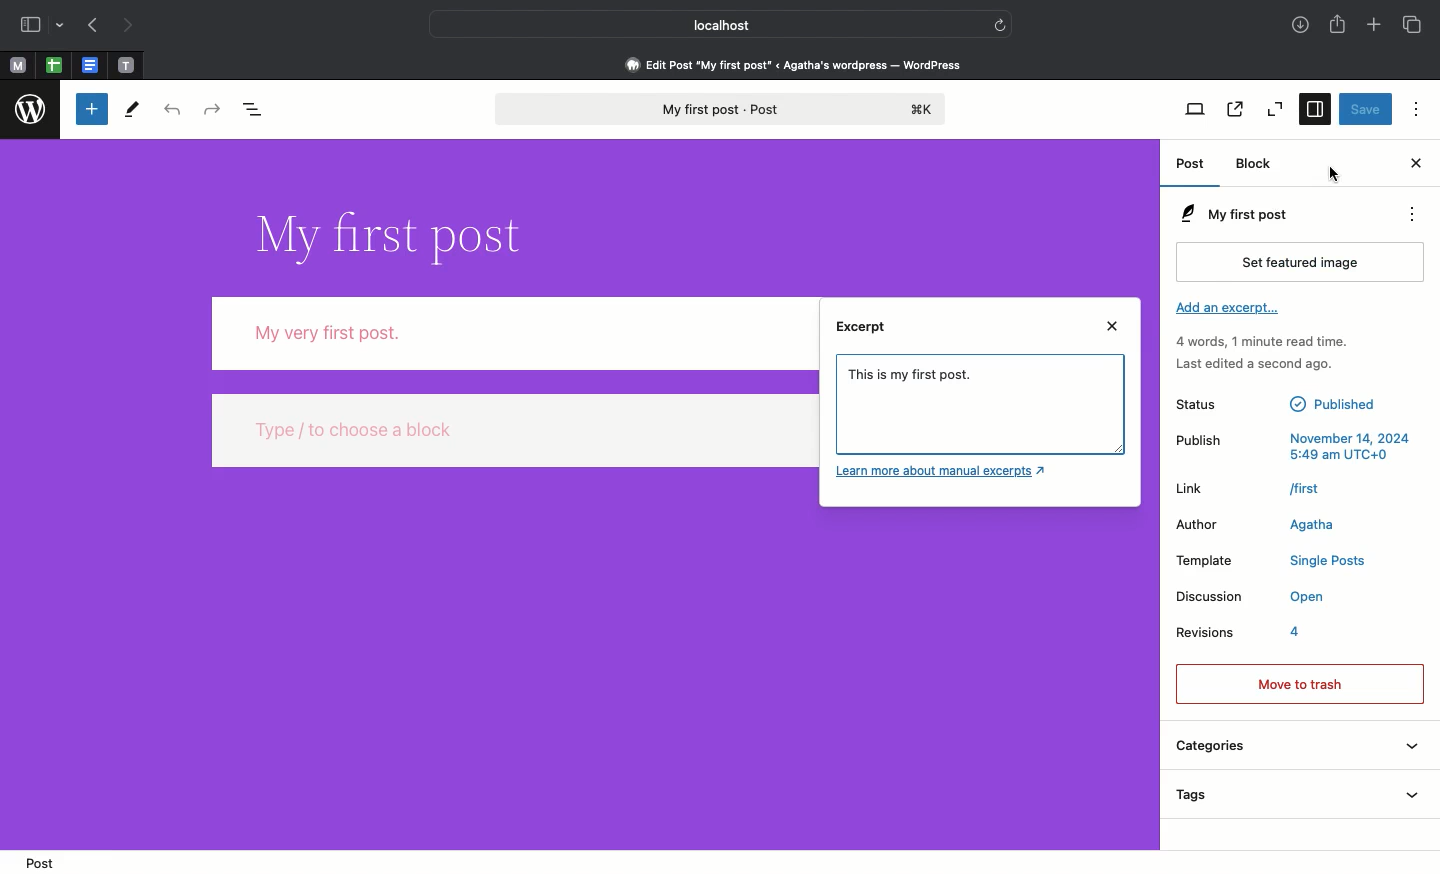 The image size is (1440, 874). What do you see at coordinates (87, 64) in the screenshot?
I see `word document tab` at bounding box center [87, 64].